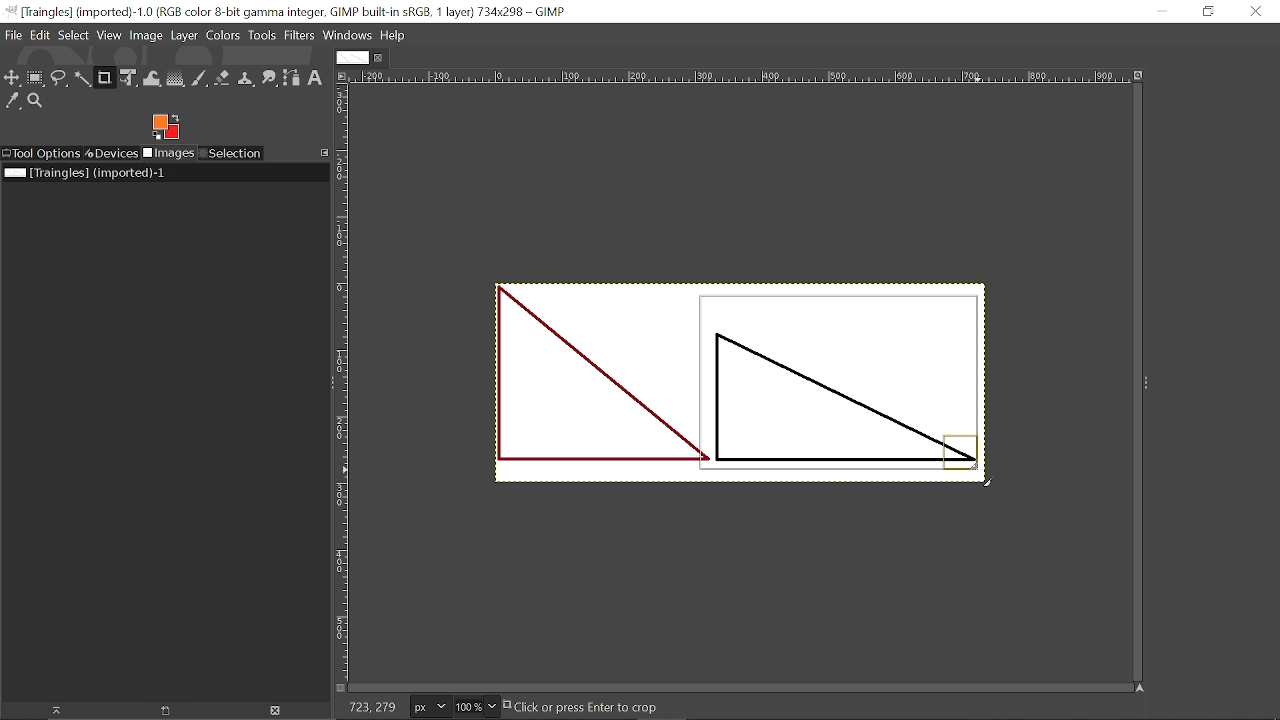  I want to click on Horizontal ruler, so click(740, 77).